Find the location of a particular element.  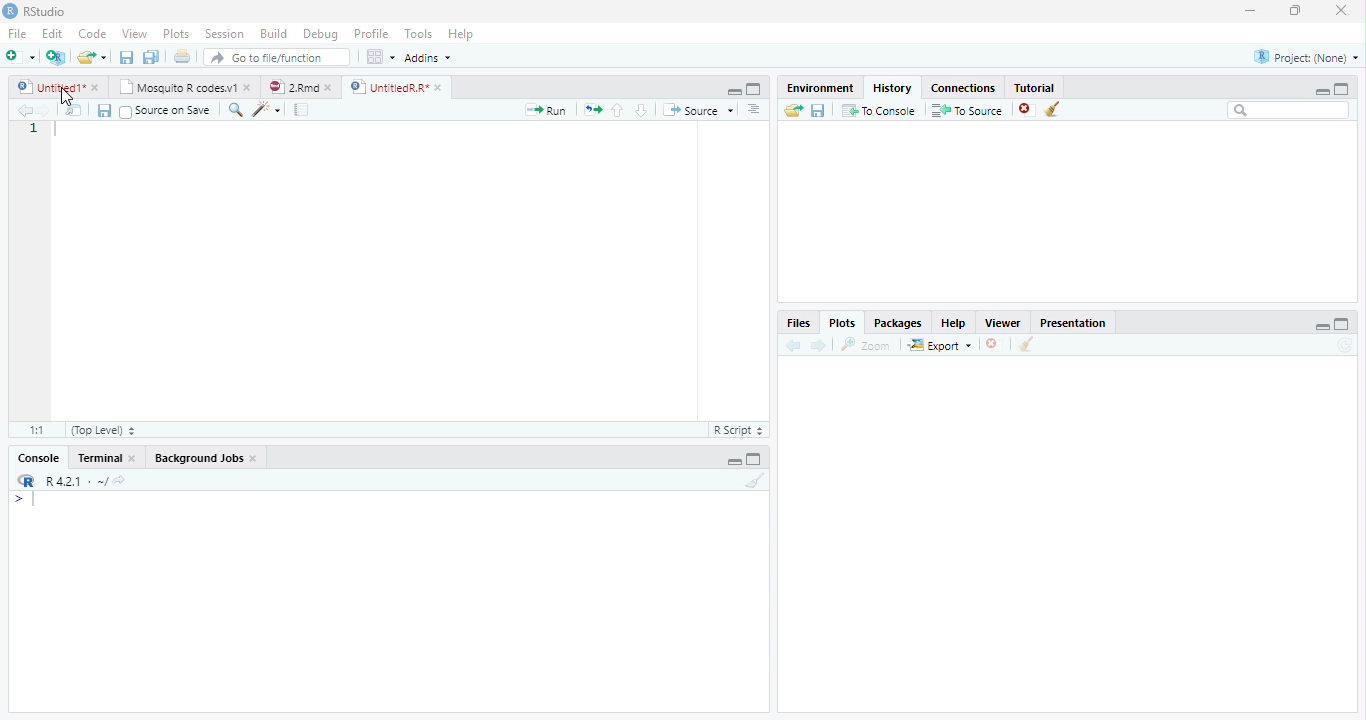

Clear Console is located at coordinates (753, 484).